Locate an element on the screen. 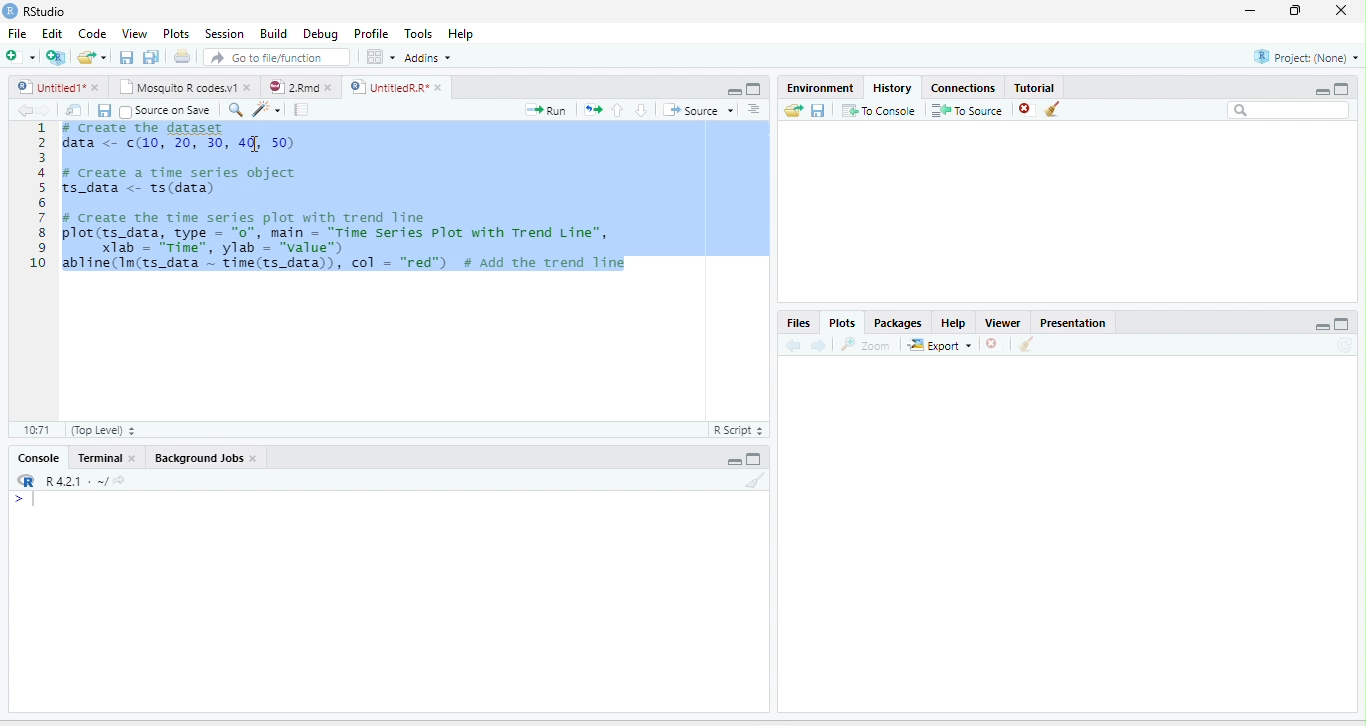 This screenshot has height=726, width=1366. cursor is located at coordinates (254, 144).